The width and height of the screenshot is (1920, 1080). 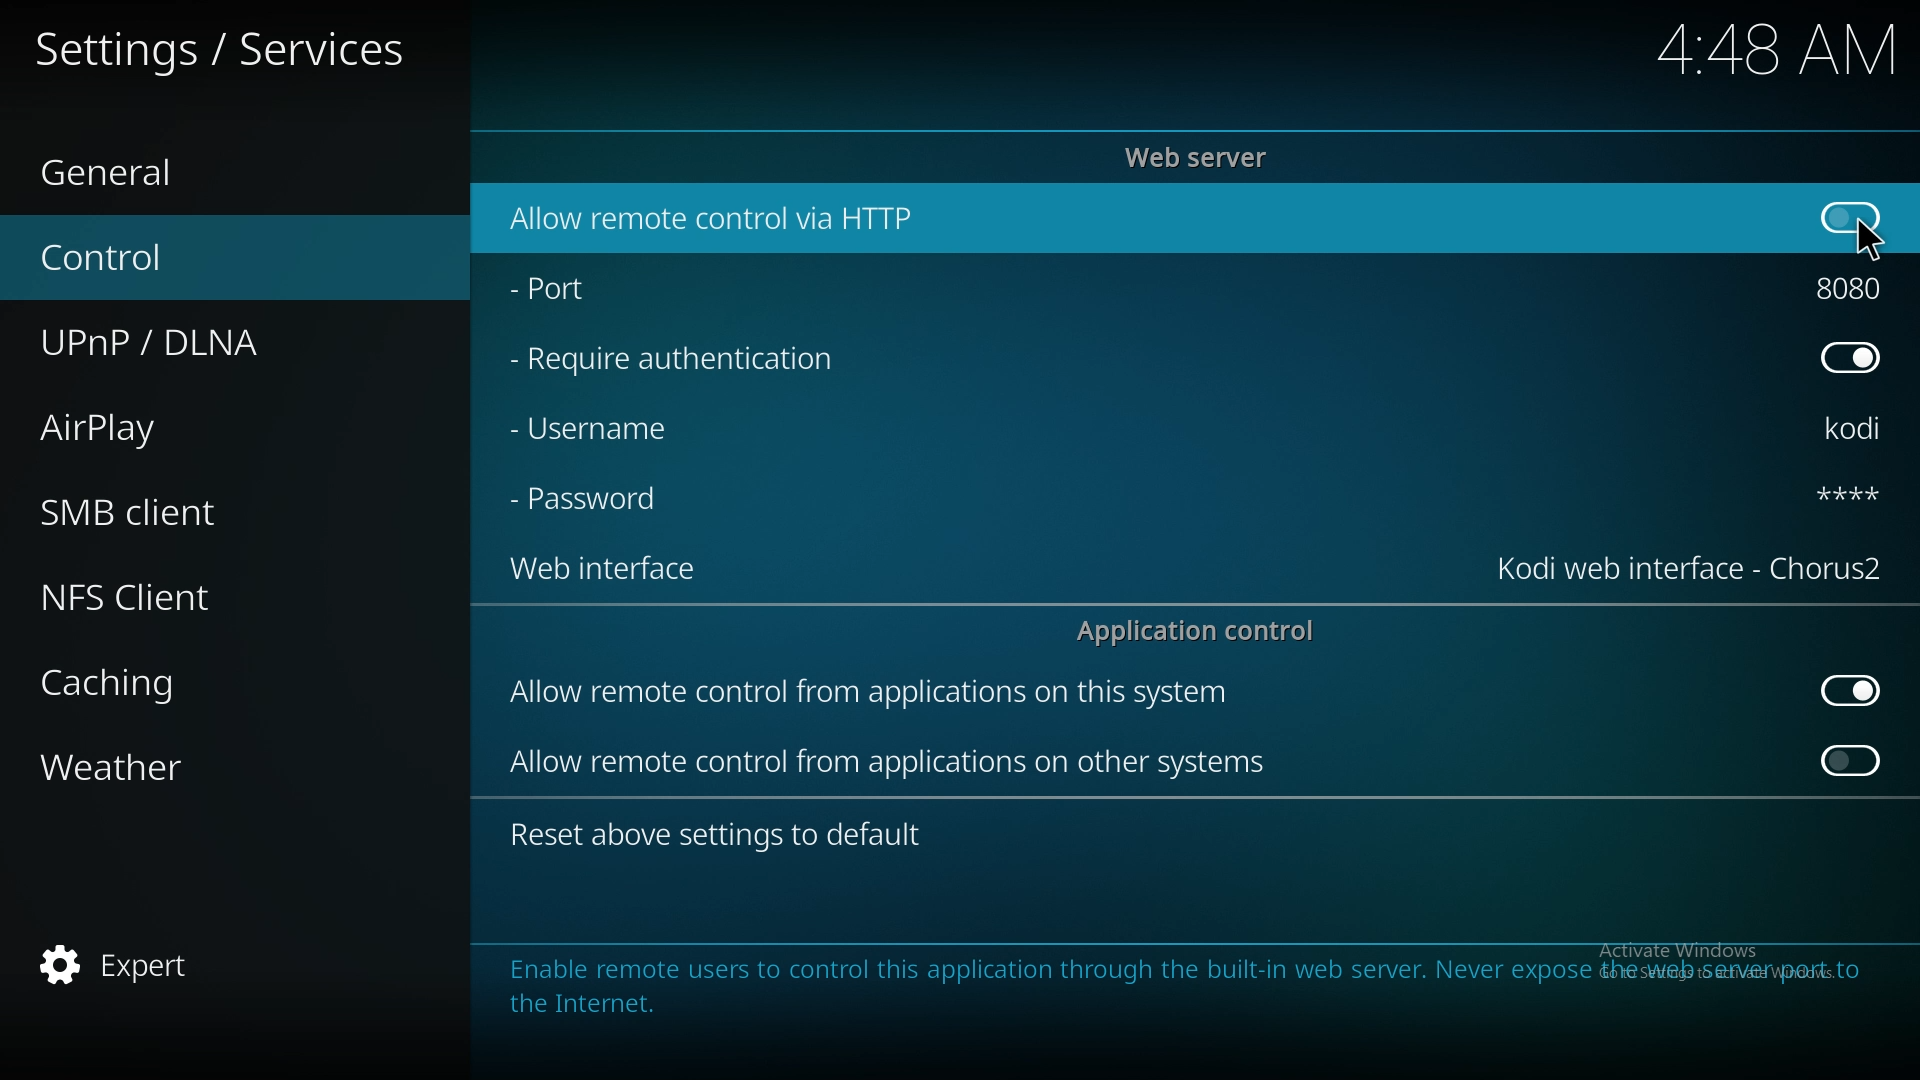 What do you see at coordinates (154, 768) in the screenshot?
I see `weather` at bounding box center [154, 768].